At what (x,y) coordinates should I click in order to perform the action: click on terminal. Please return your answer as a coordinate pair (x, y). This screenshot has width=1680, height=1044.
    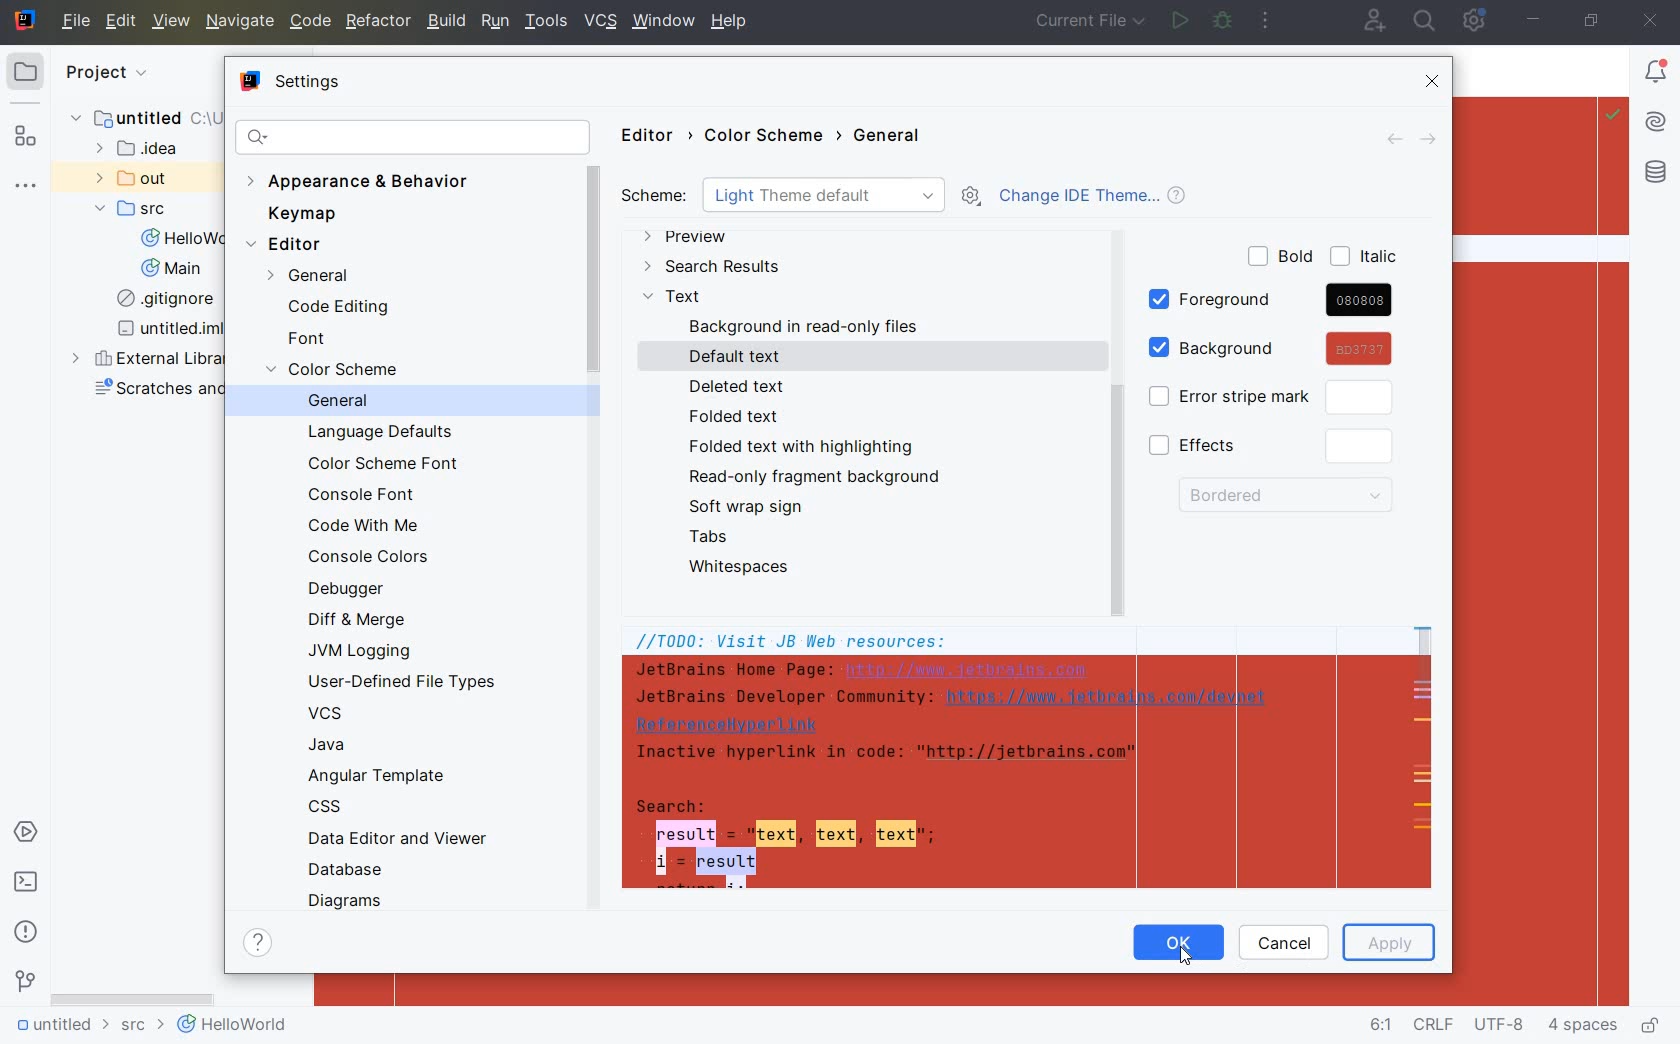
    Looking at the image, I should click on (27, 883).